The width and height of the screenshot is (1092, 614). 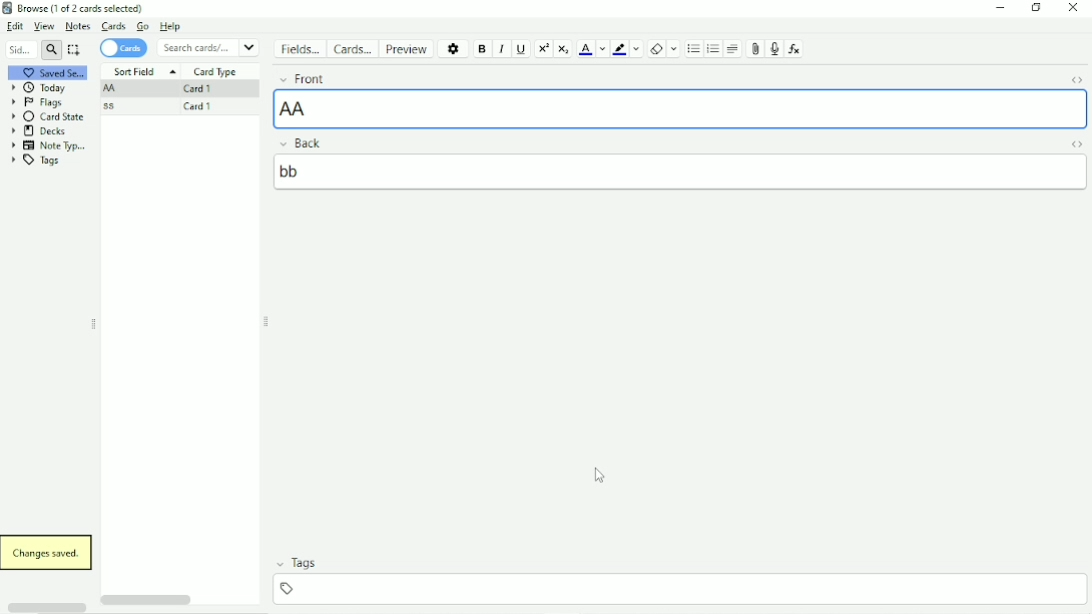 I want to click on Decks, so click(x=44, y=131).